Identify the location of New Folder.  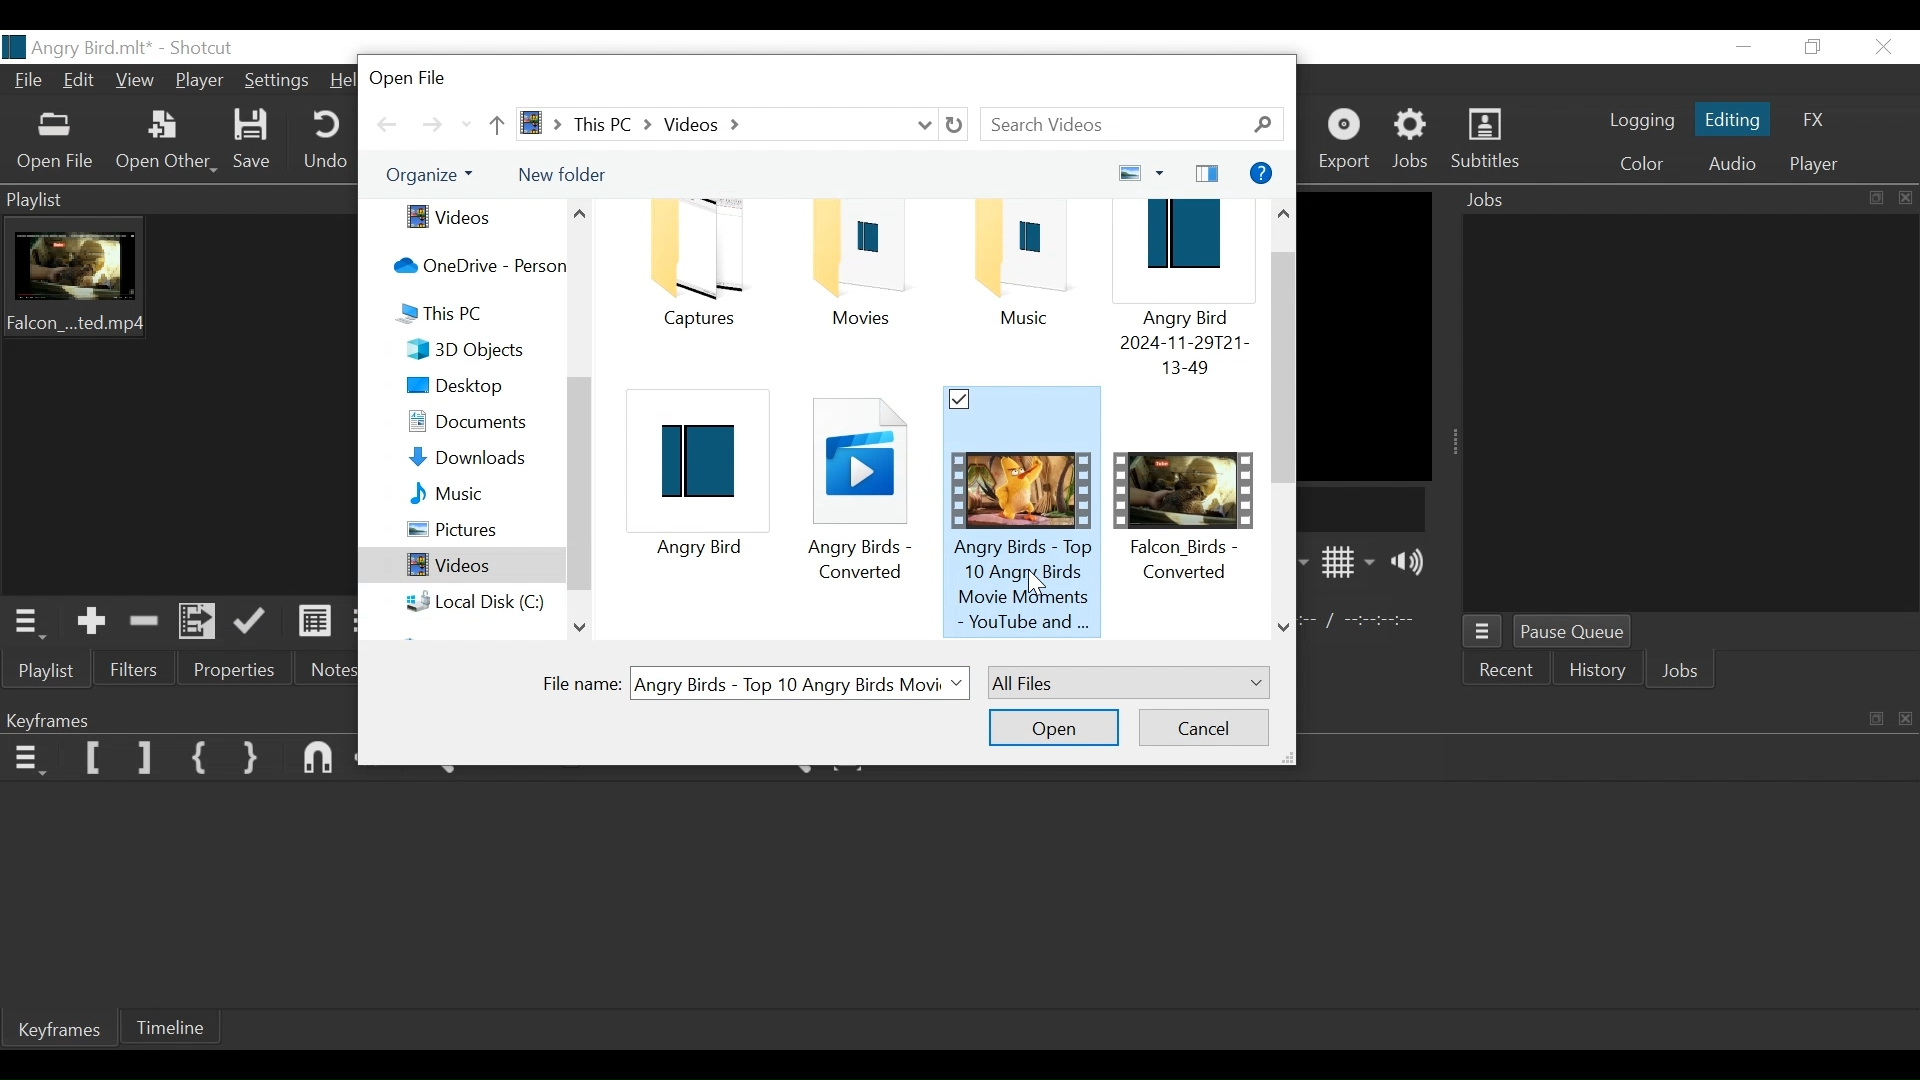
(562, 173).